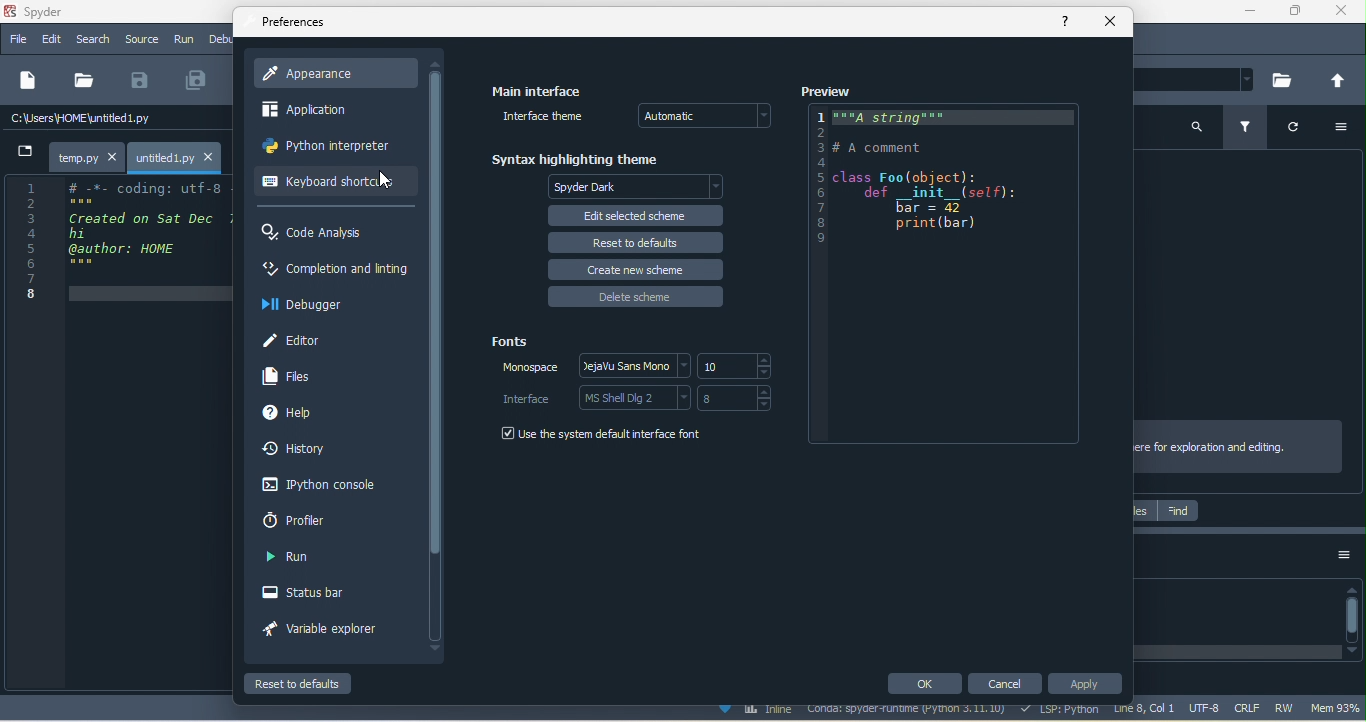  I want to click on vertical scroll bar, so click(435, 356).